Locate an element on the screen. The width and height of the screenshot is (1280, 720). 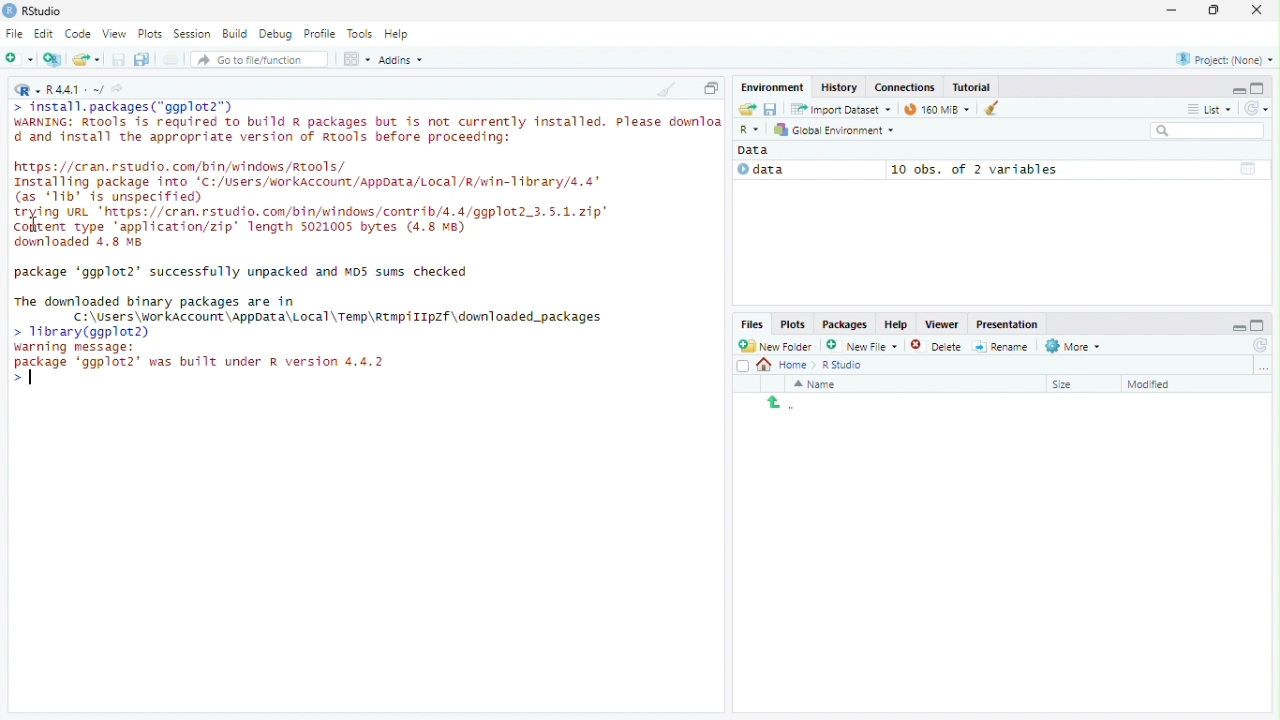
Viewer is located at coordinates (941, 324).